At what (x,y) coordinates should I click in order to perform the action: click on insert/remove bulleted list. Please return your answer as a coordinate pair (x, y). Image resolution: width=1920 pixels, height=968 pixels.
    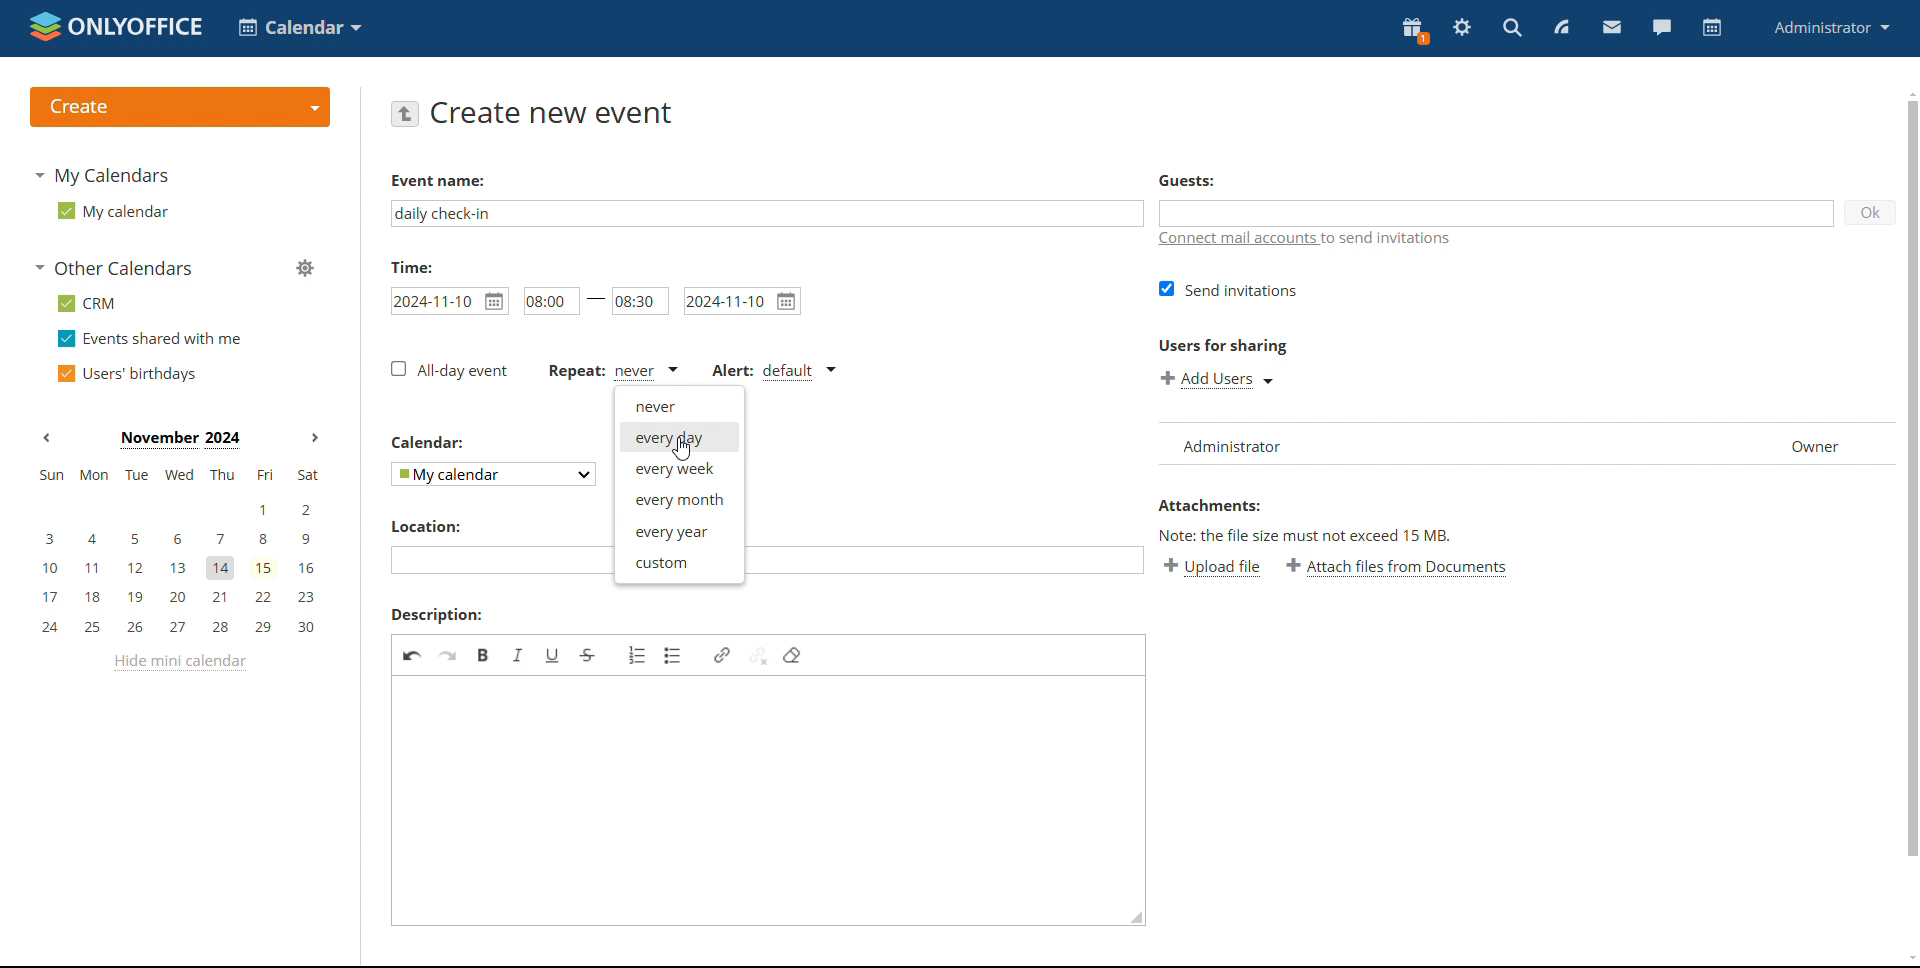
    Looking at the image, I should click on (674, 656).